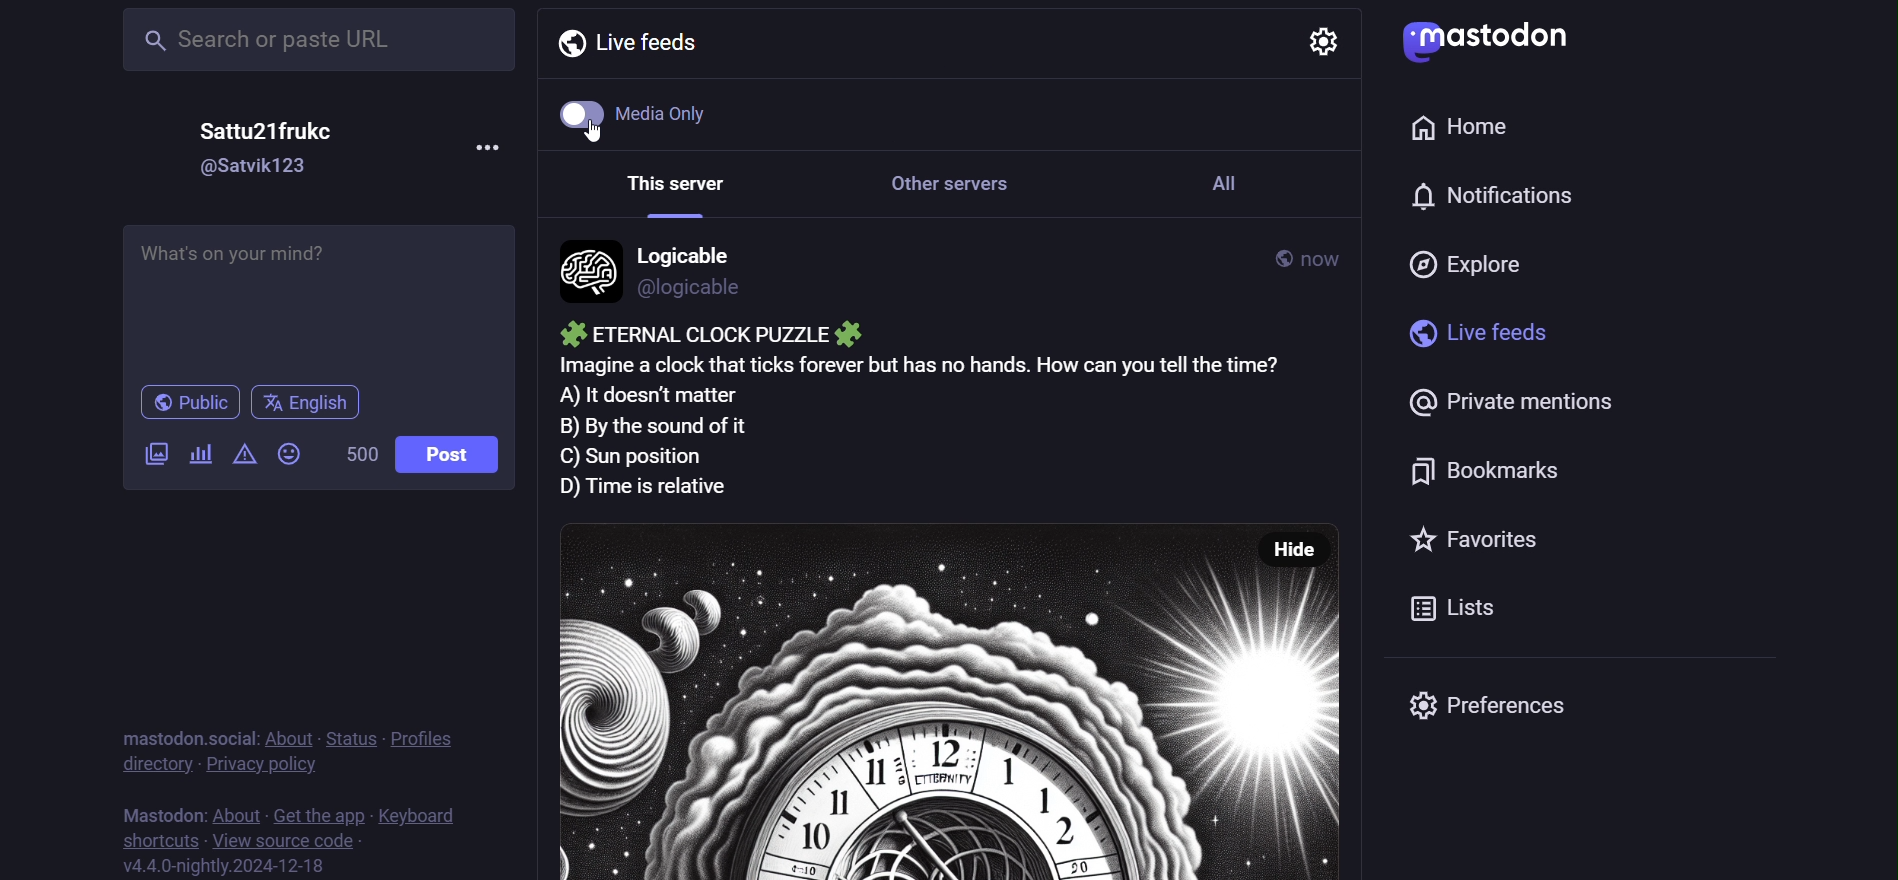  What do you see at coordinates (191, 403) in the screenshot?
I see `public` at bounding box center [191, 403].